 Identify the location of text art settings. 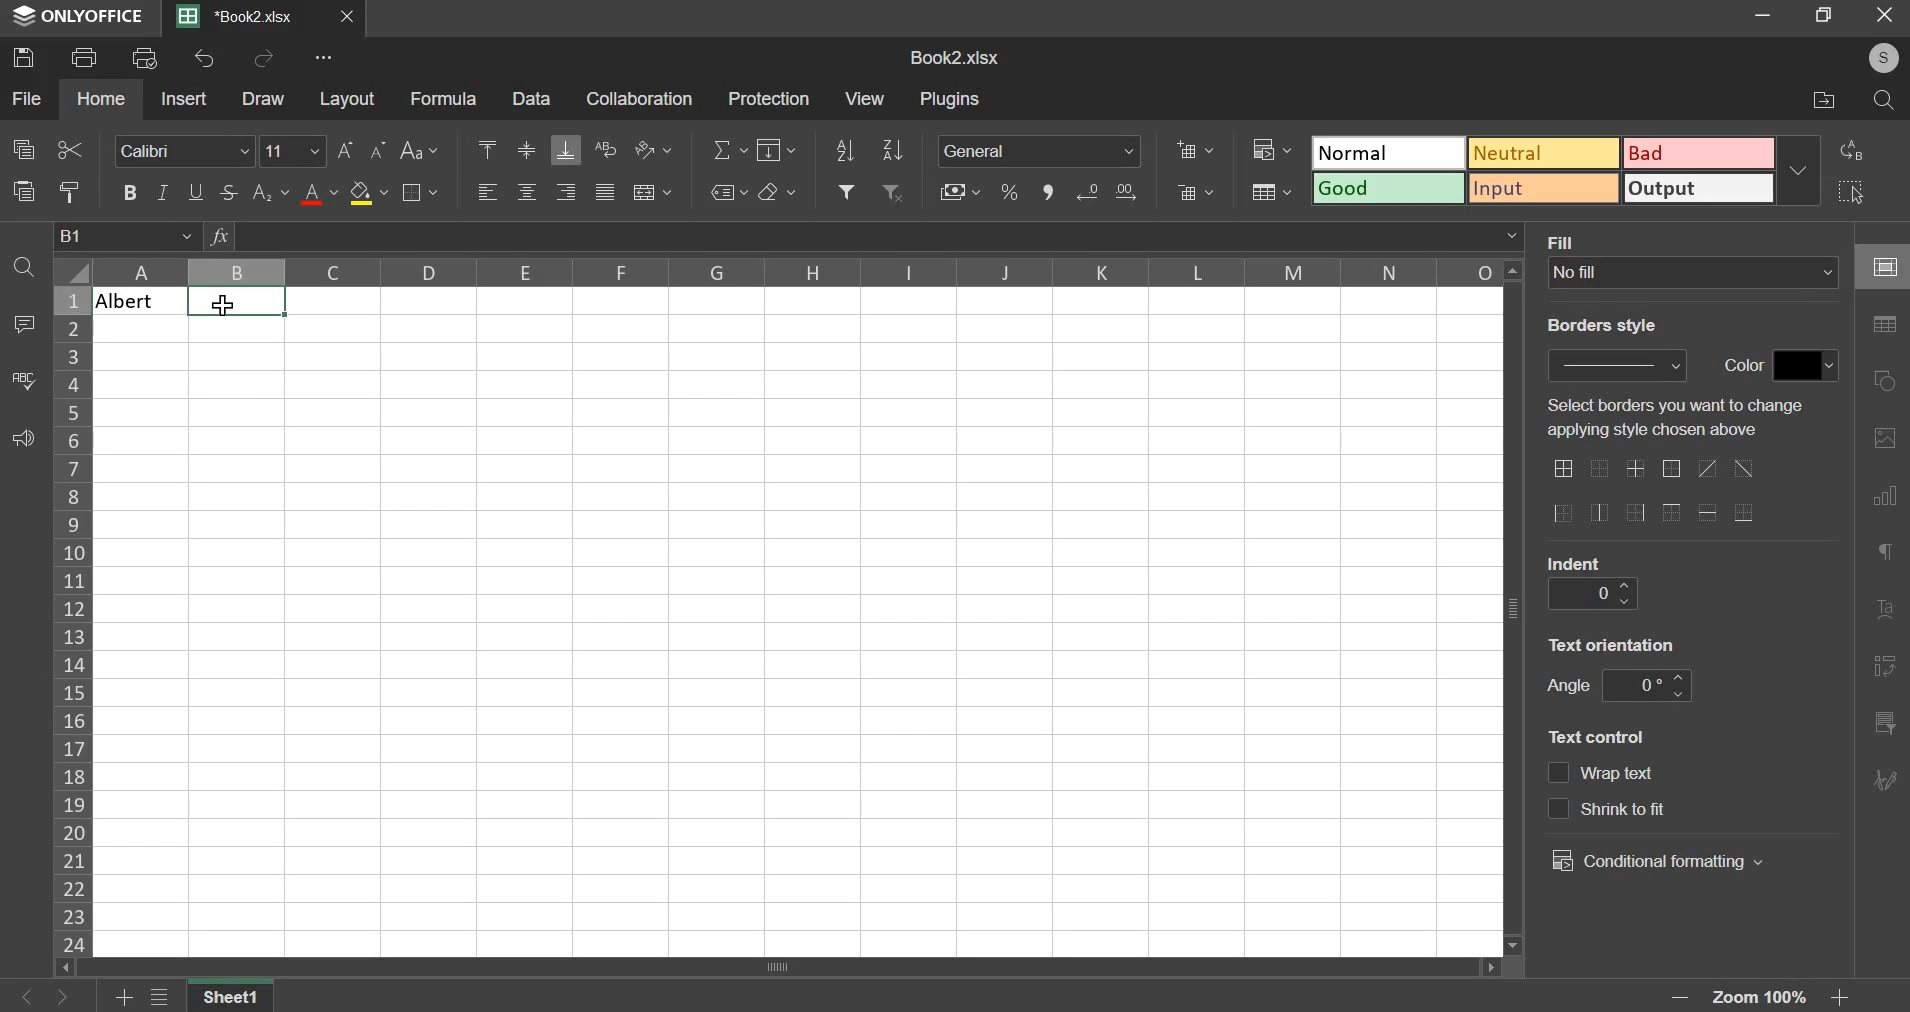
(1889, 607).